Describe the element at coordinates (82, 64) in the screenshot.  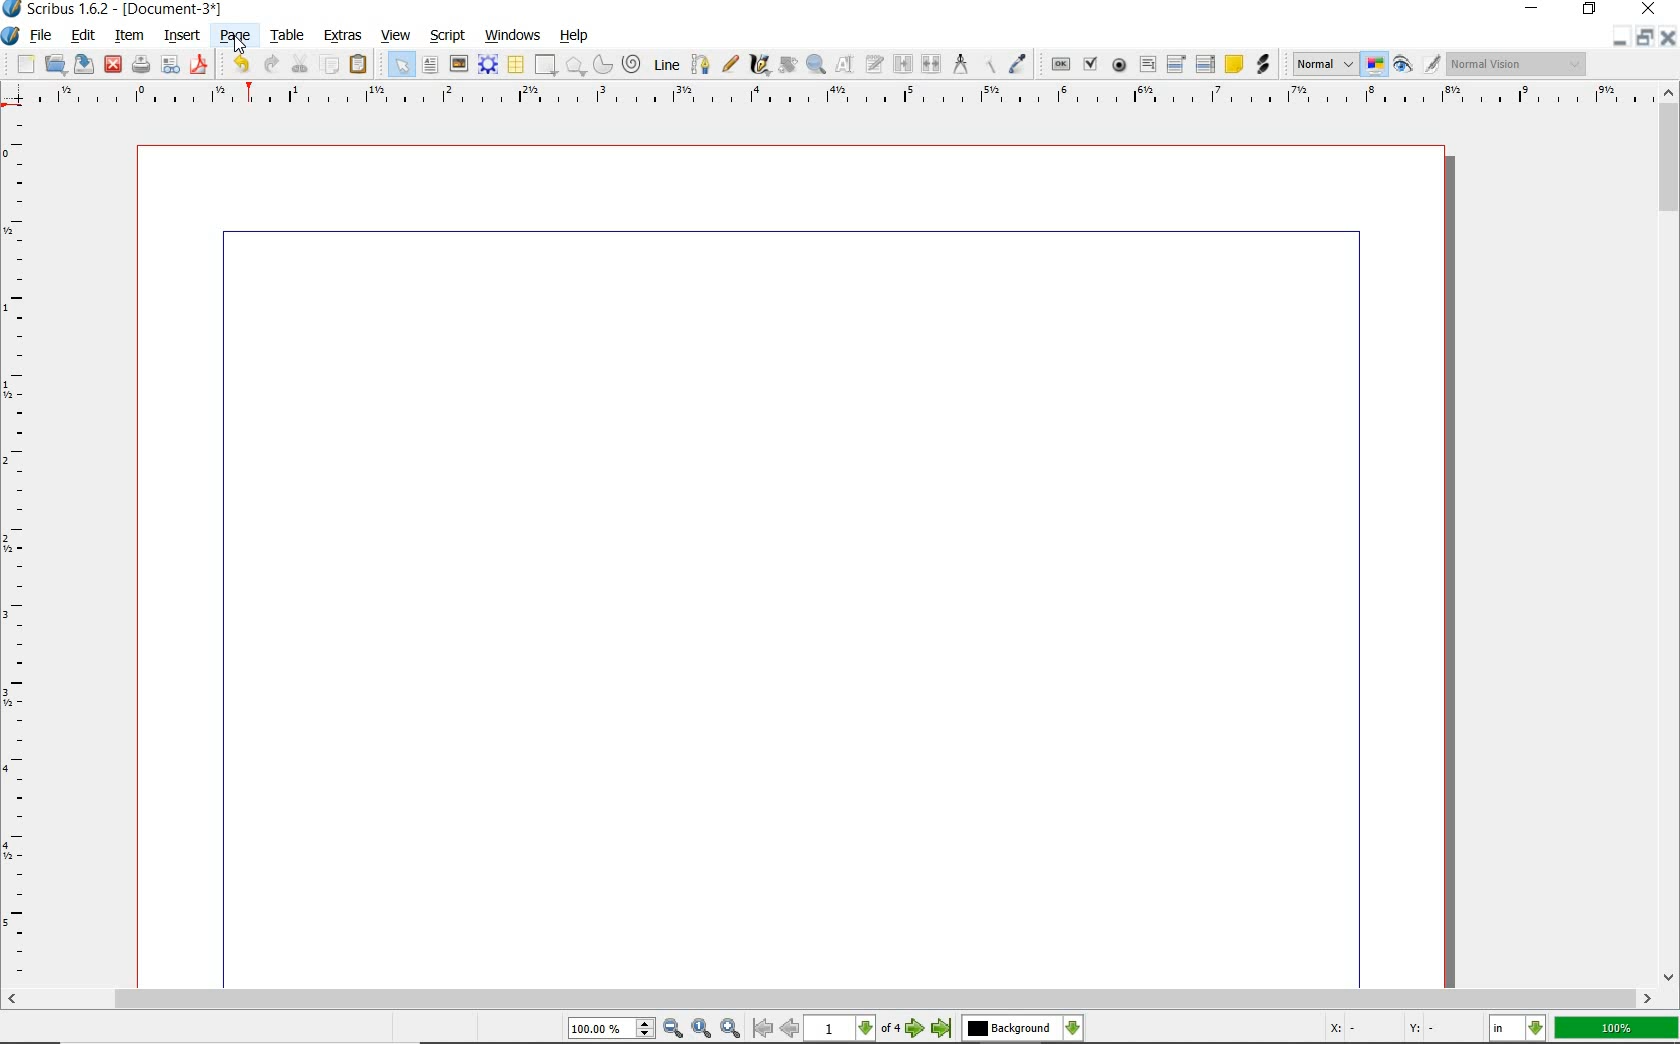
I see `save` at that location.